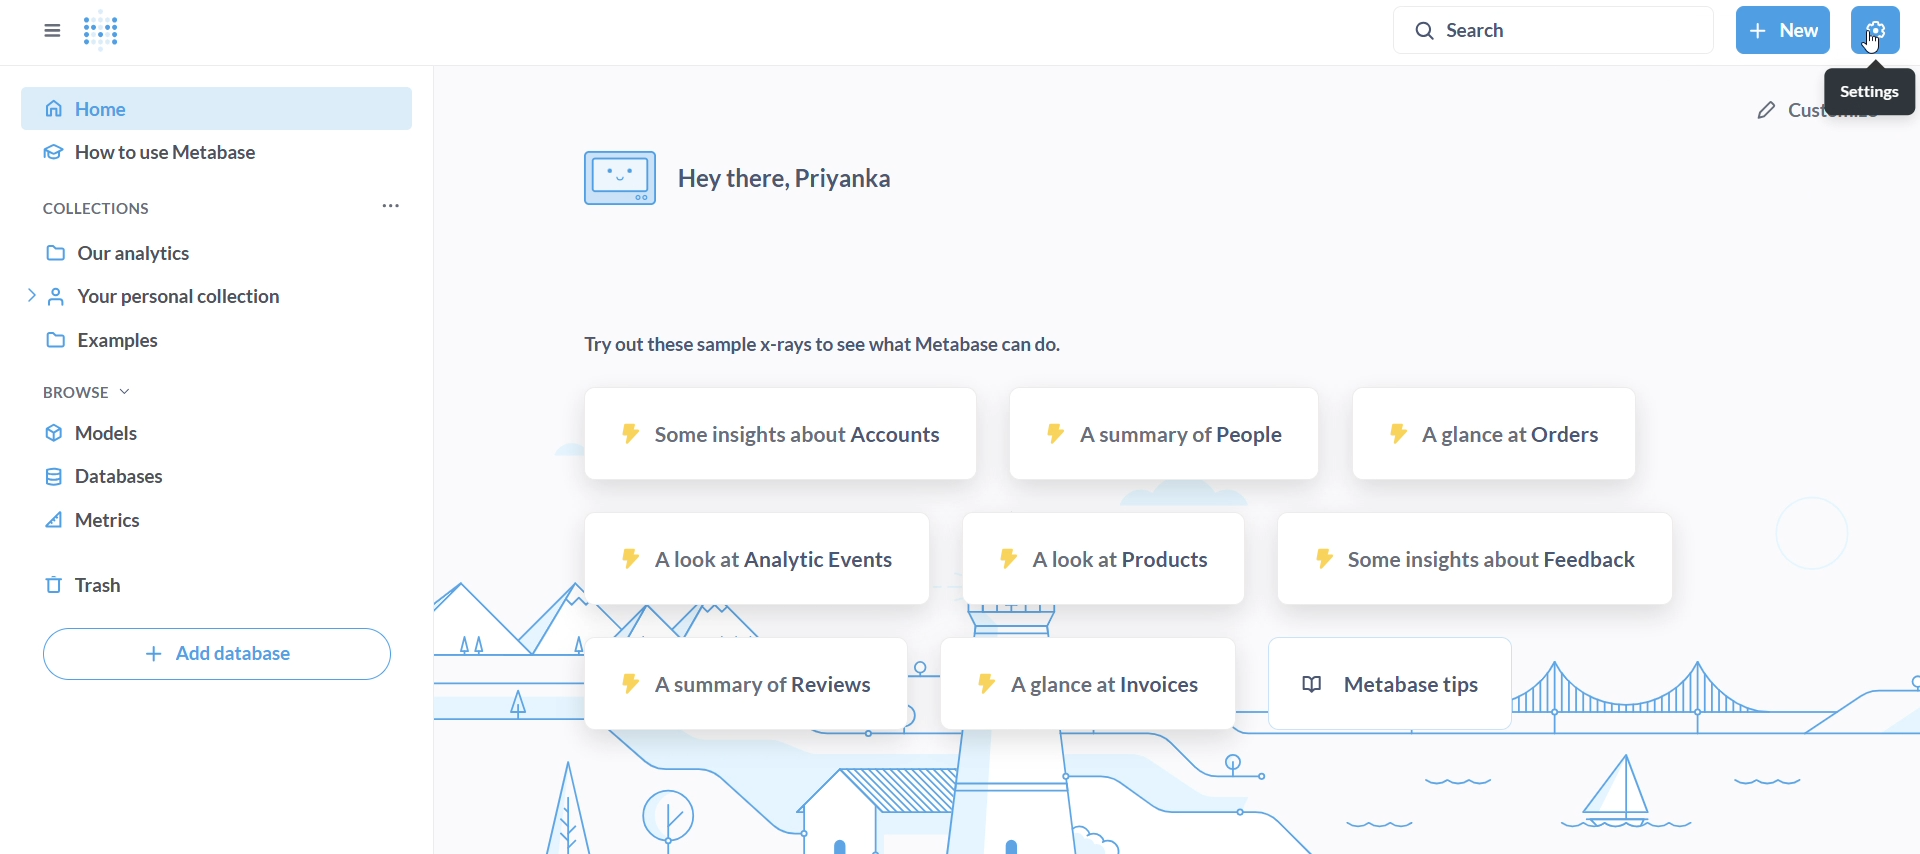 The width and height of the screenshot is (1920, 854). I want to click on a look at products, so click(1102, 558).